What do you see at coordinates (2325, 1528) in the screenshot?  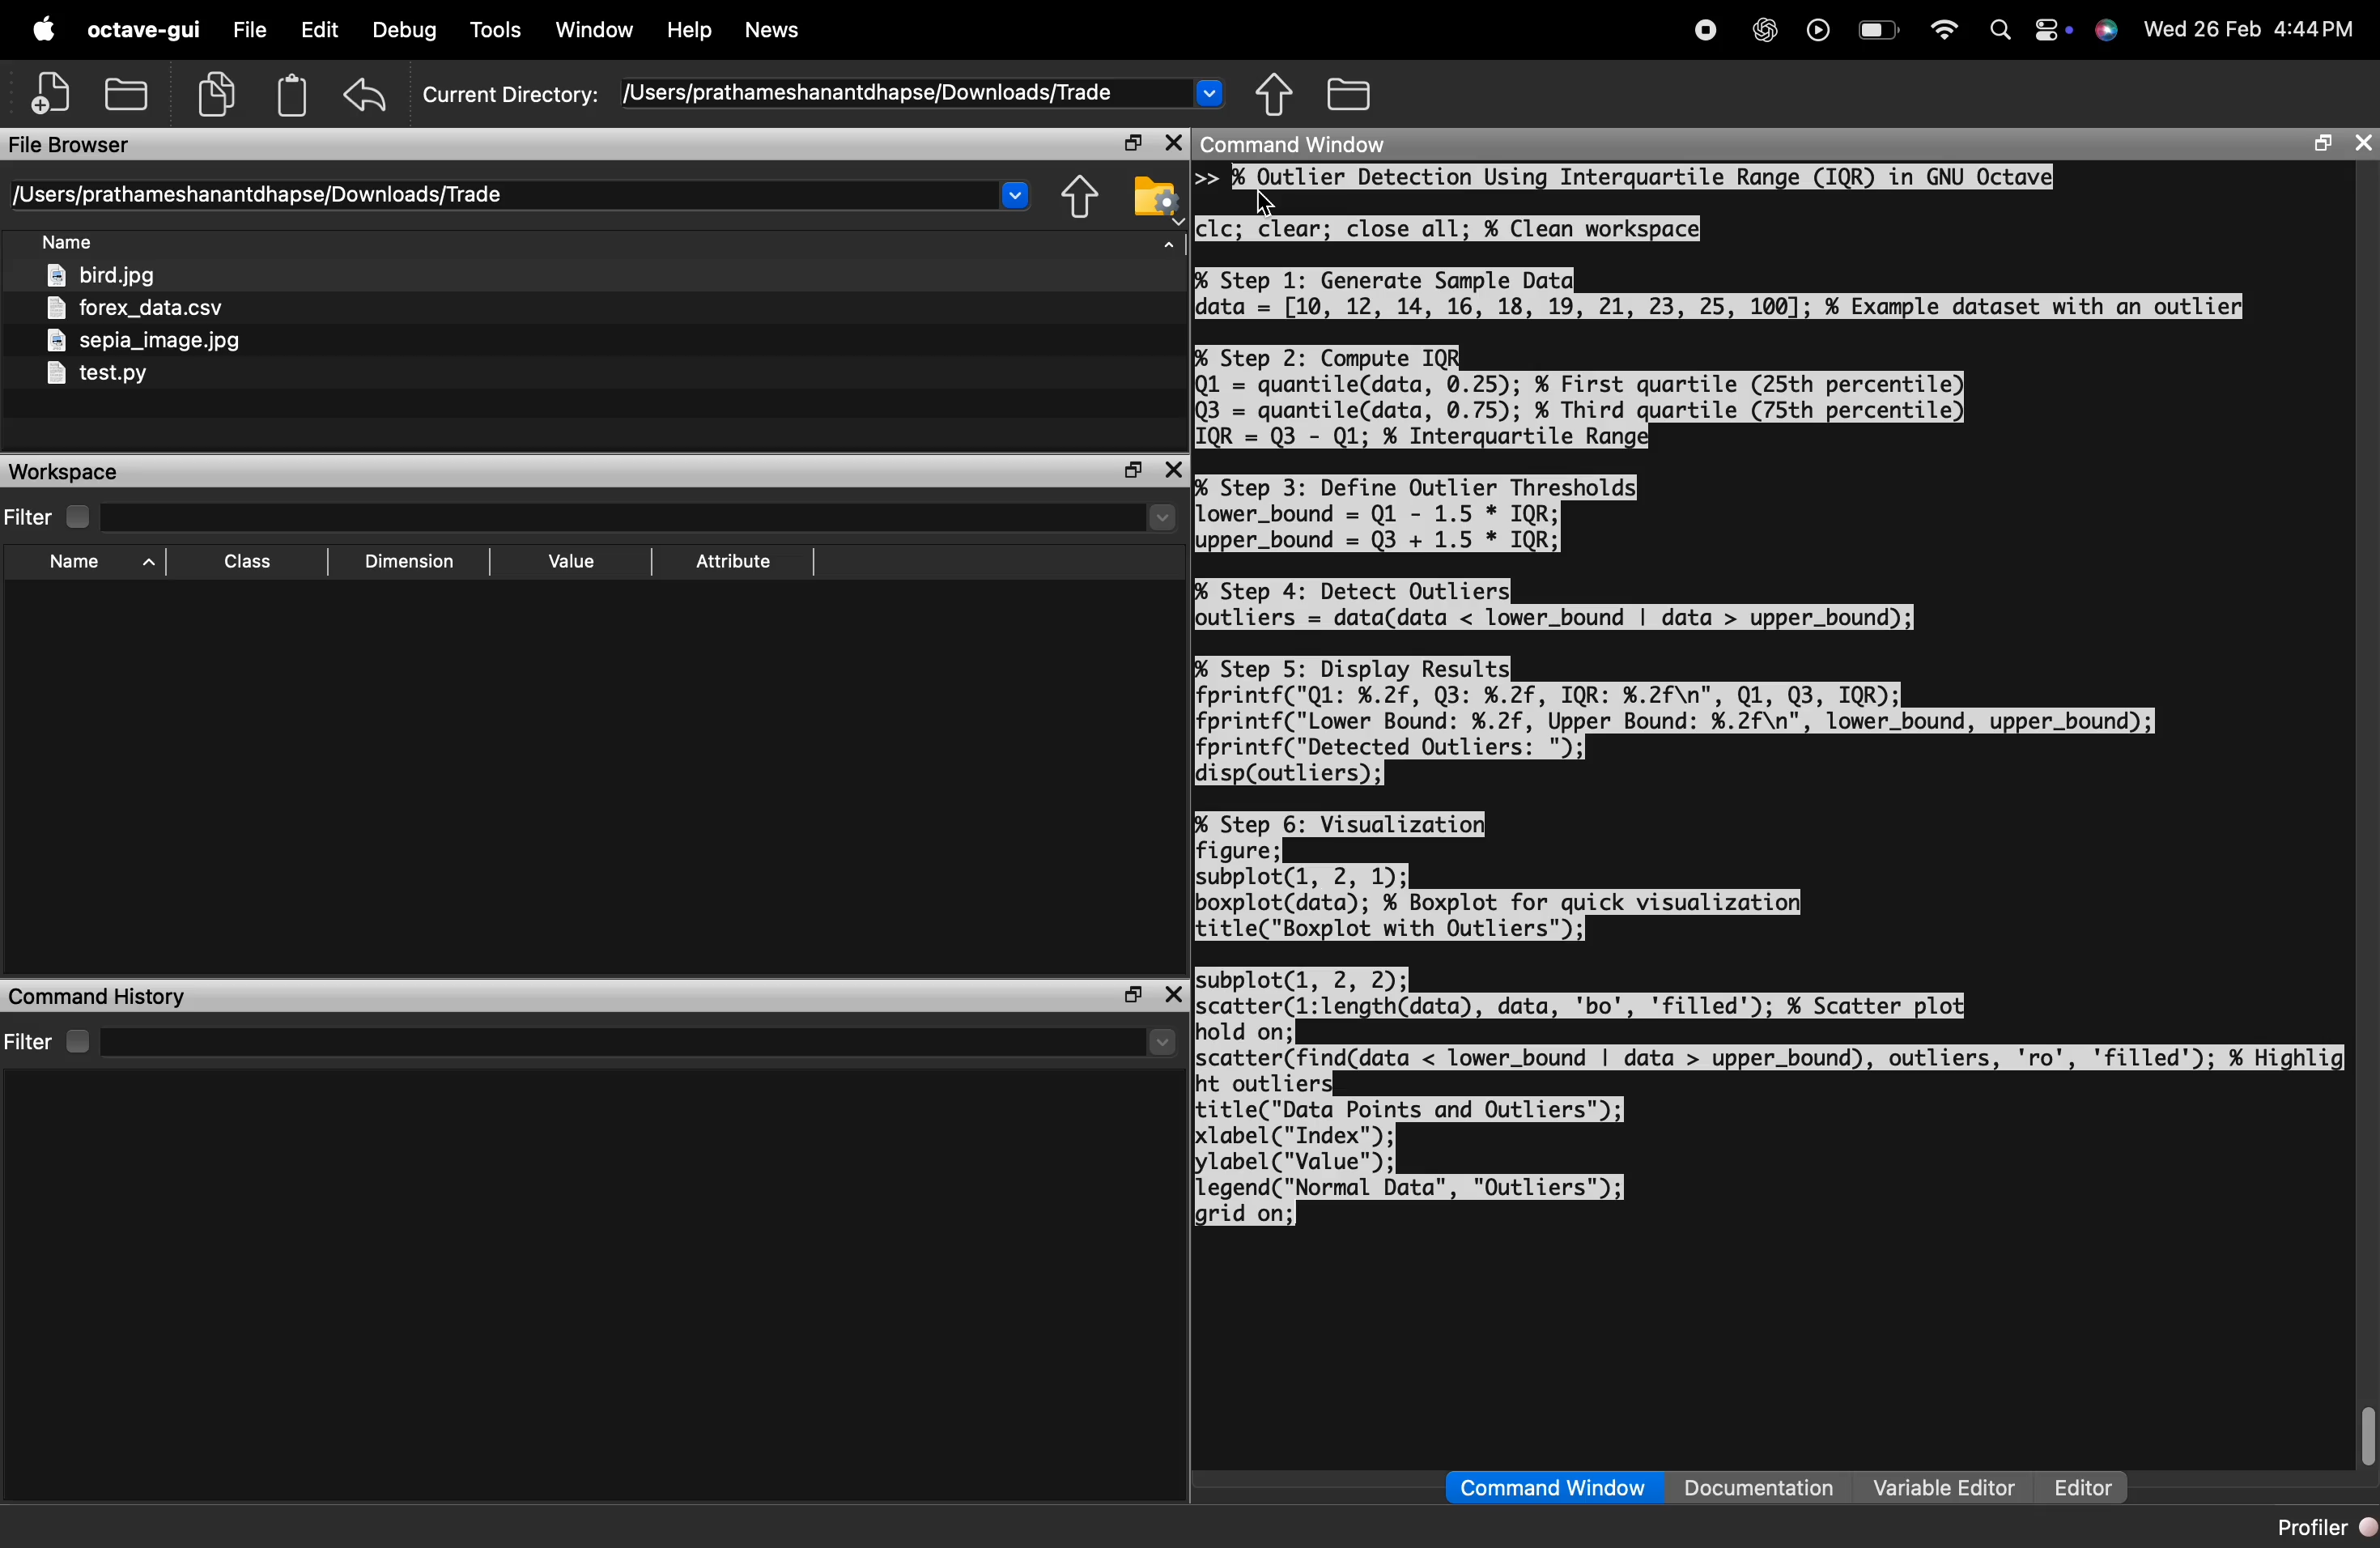 I see `Profiler` at bounding box center [2325, 1528].